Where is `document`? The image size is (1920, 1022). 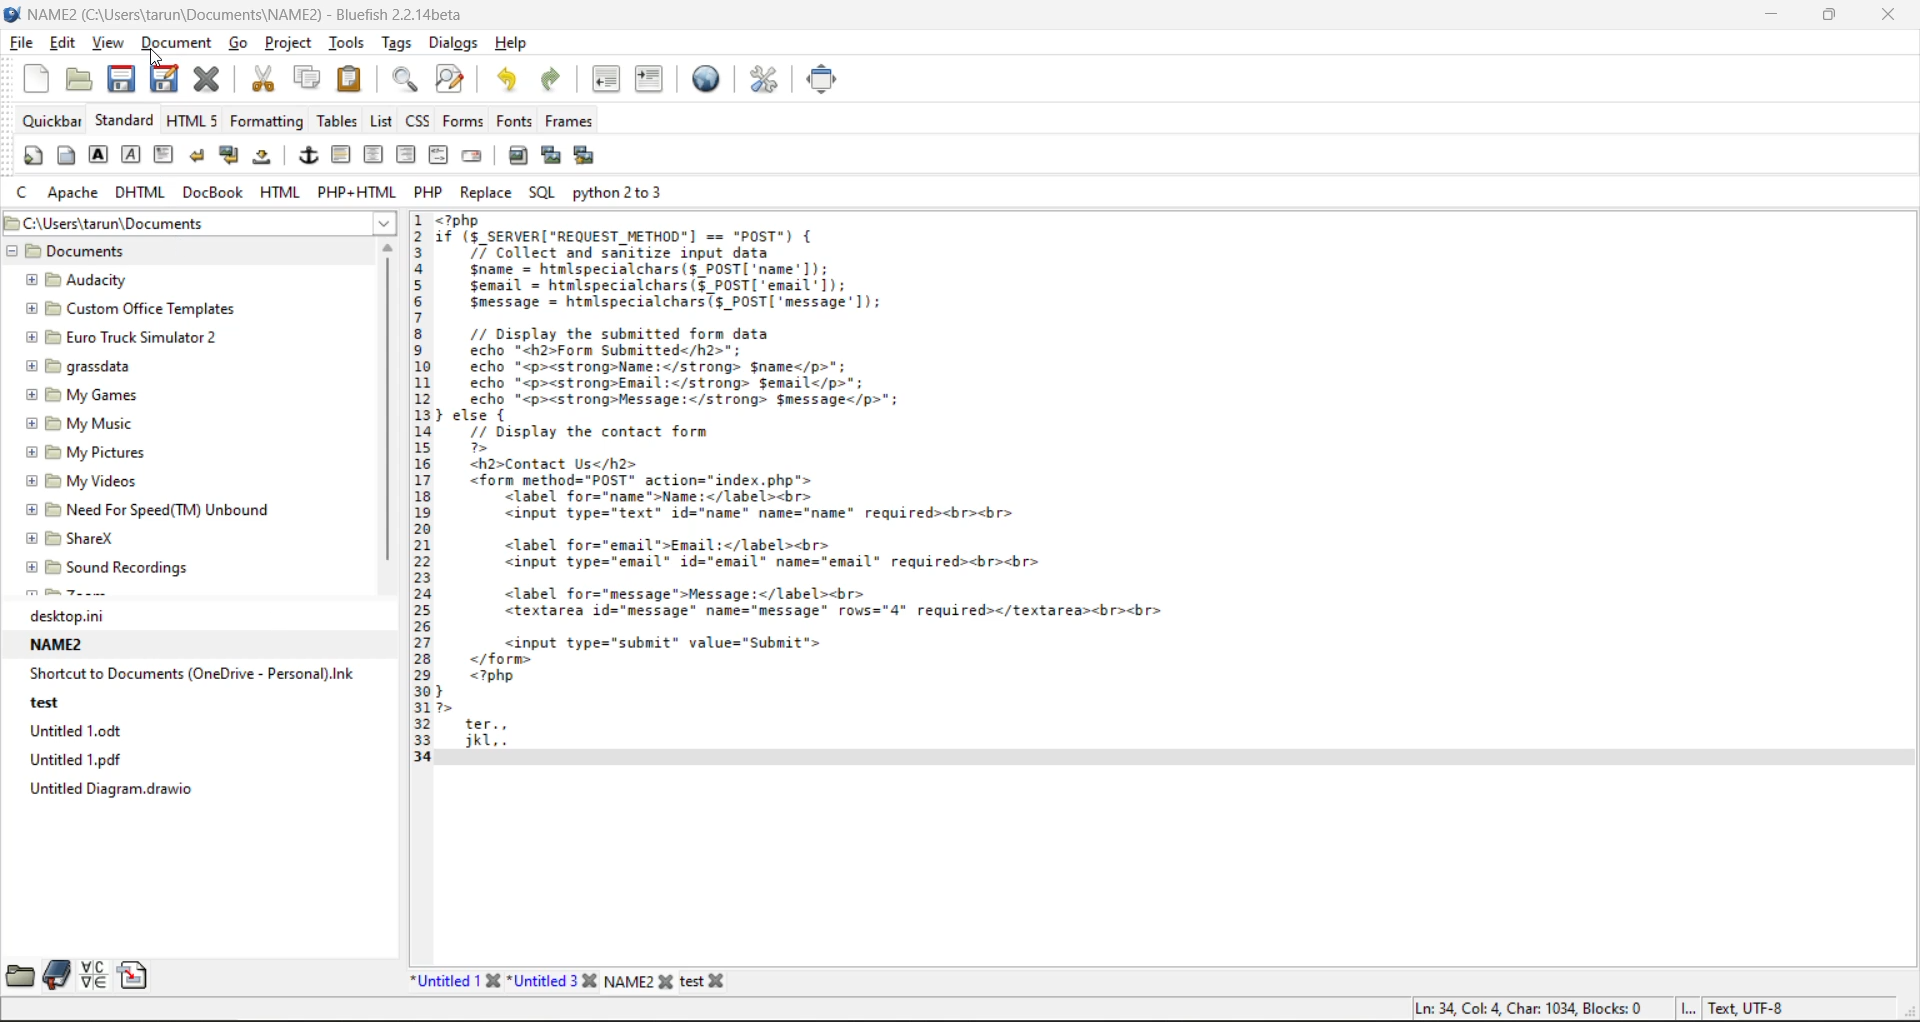 document is located at coordinates (179, 44).